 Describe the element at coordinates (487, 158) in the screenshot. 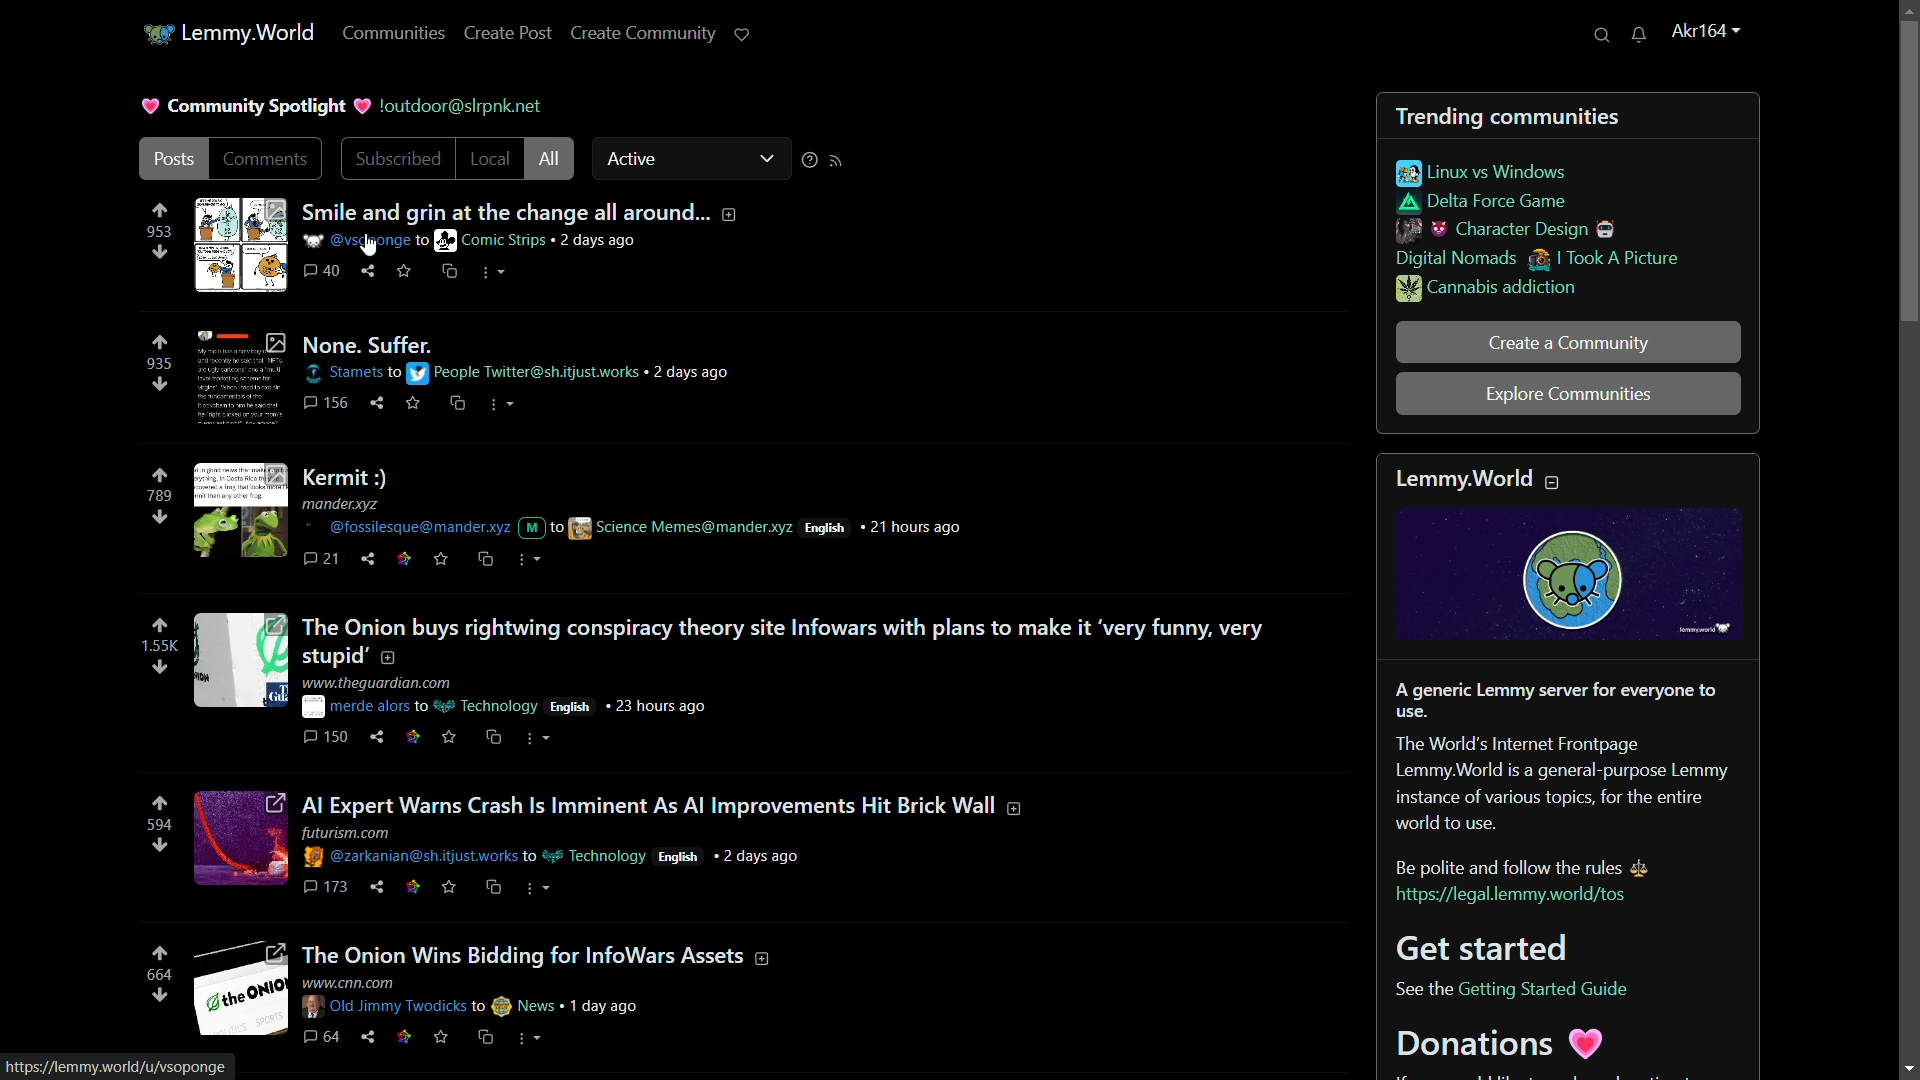

I see `local` at that location.